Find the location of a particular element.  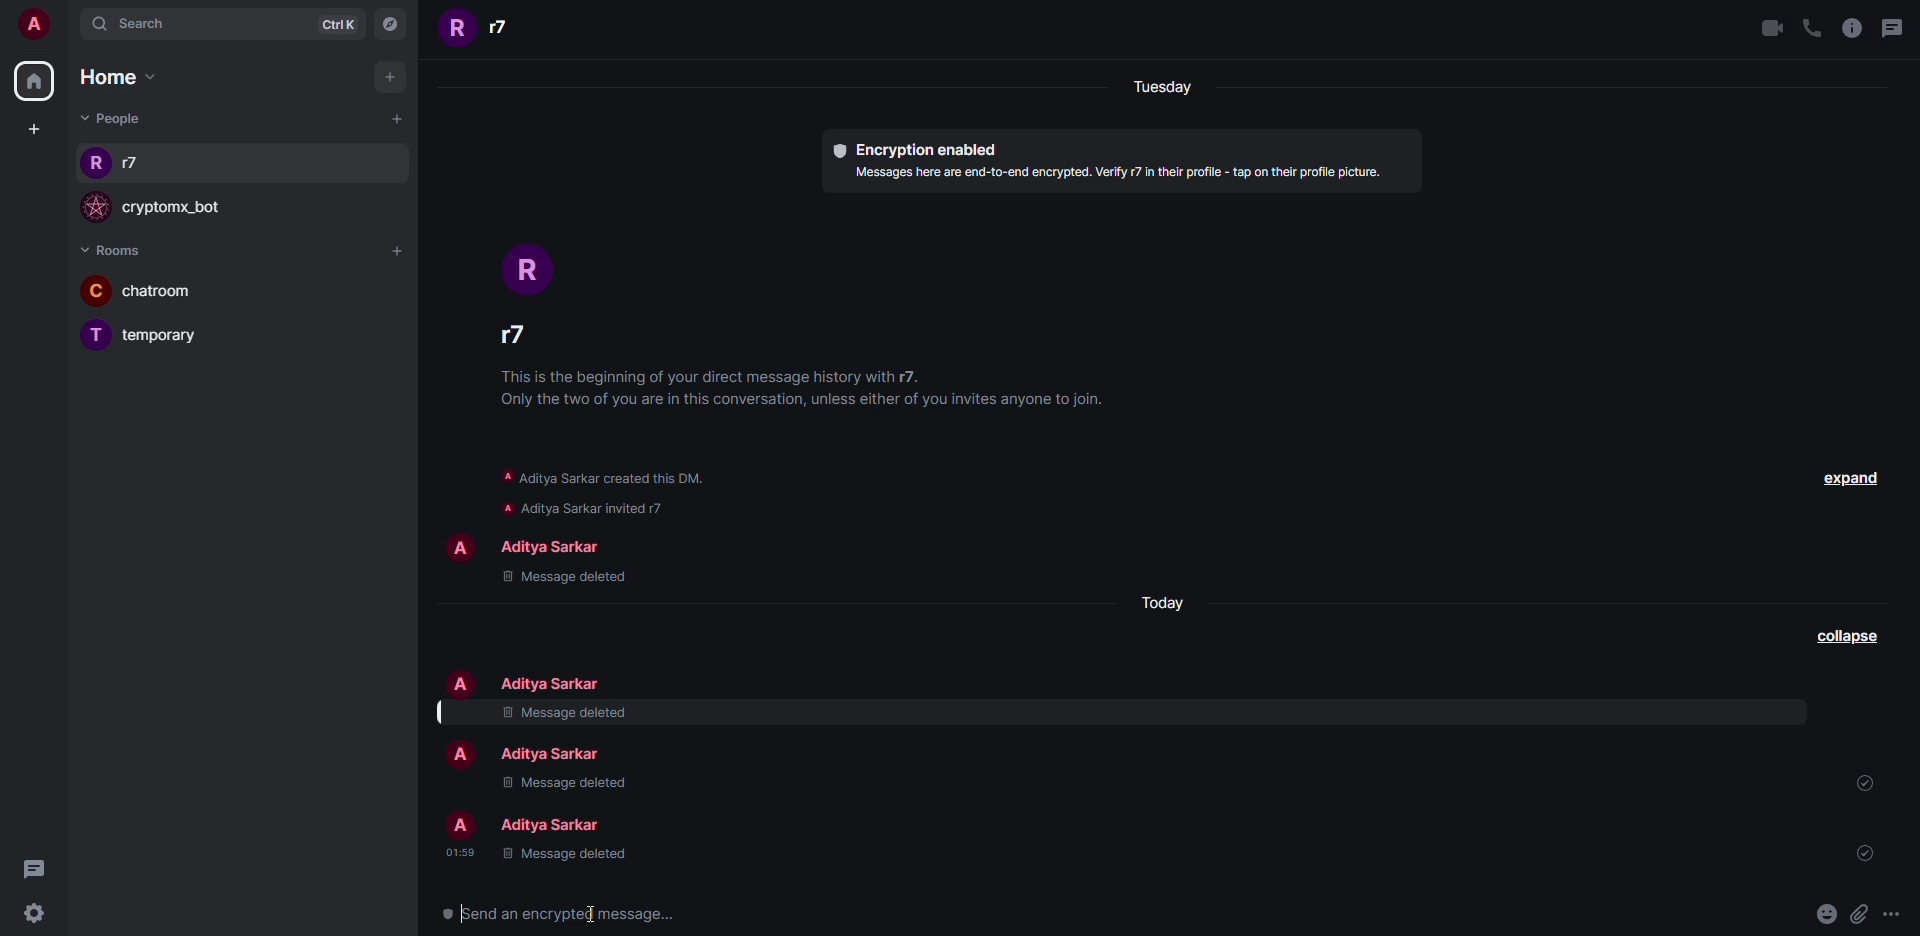

navigator is located at coordinates (394, 24).